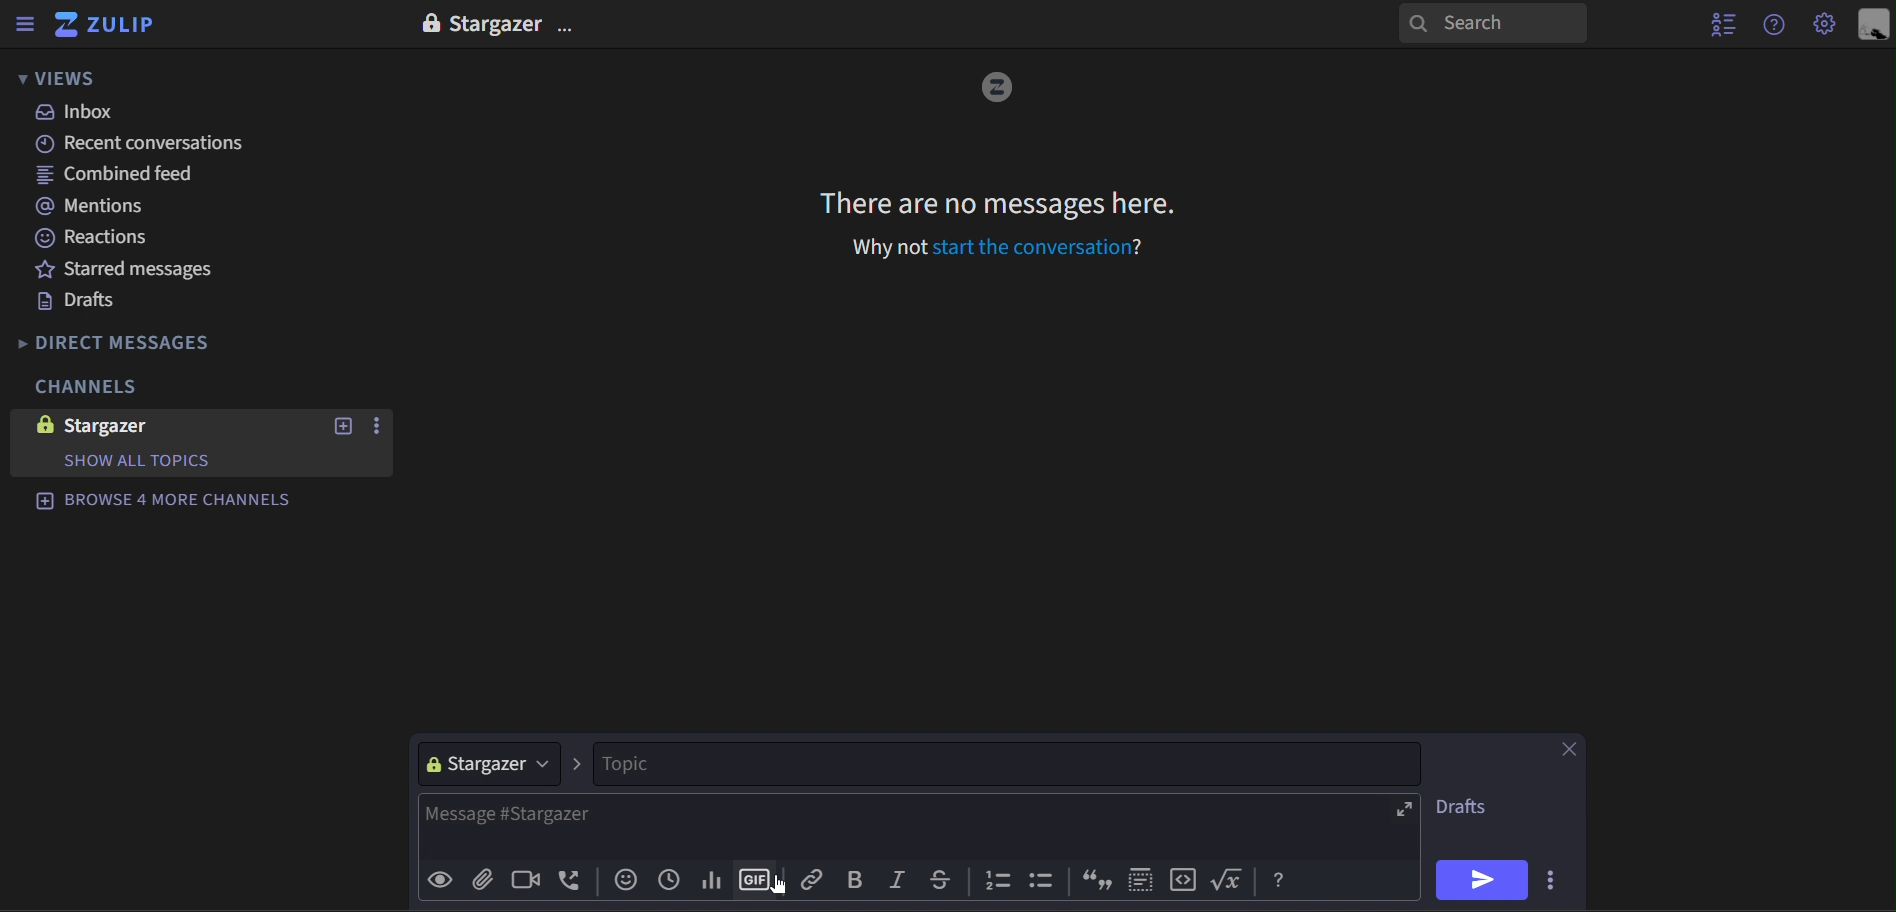 This screenshot has width=1896, height=912. Describe the element at coordinates (1568, 749) in the screenshot. I see `close` at that location.